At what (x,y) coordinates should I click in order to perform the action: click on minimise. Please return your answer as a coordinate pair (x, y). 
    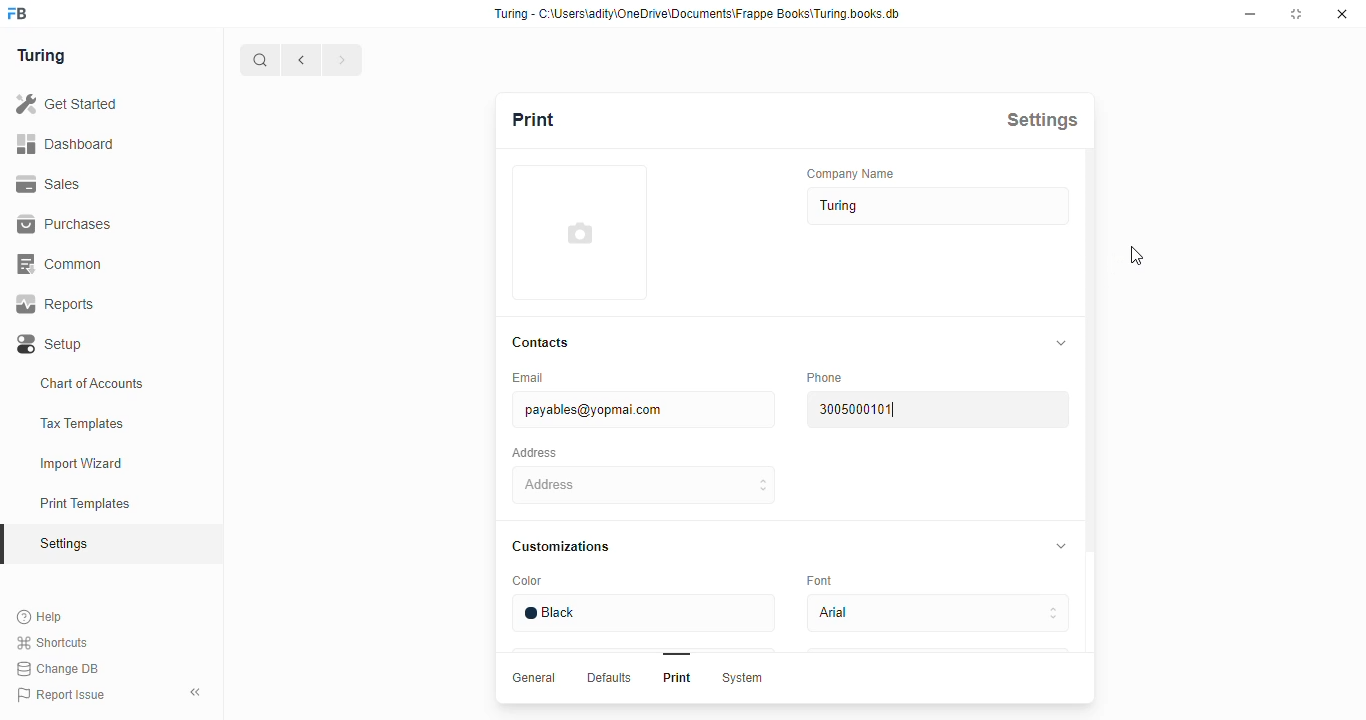
    Looking at the image, I should click on (1253, 13).